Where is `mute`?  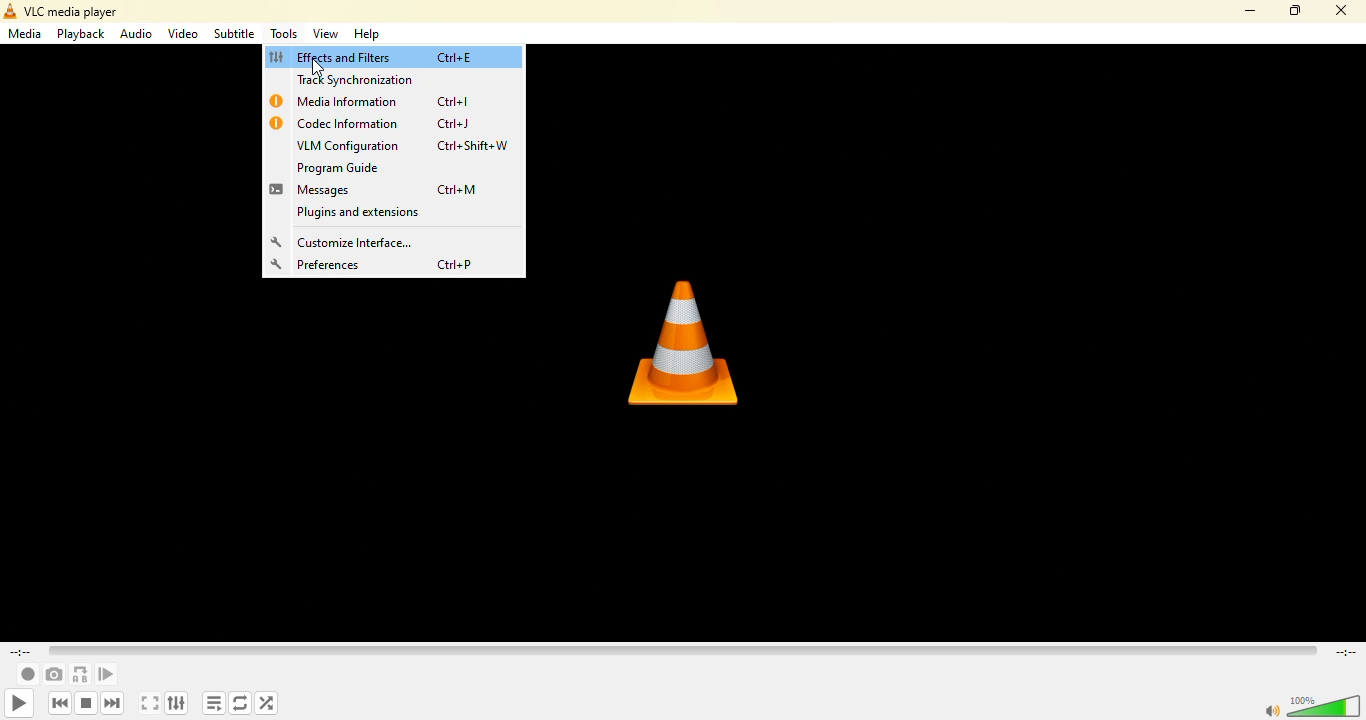 mute is located at coordinates (1269, 712).